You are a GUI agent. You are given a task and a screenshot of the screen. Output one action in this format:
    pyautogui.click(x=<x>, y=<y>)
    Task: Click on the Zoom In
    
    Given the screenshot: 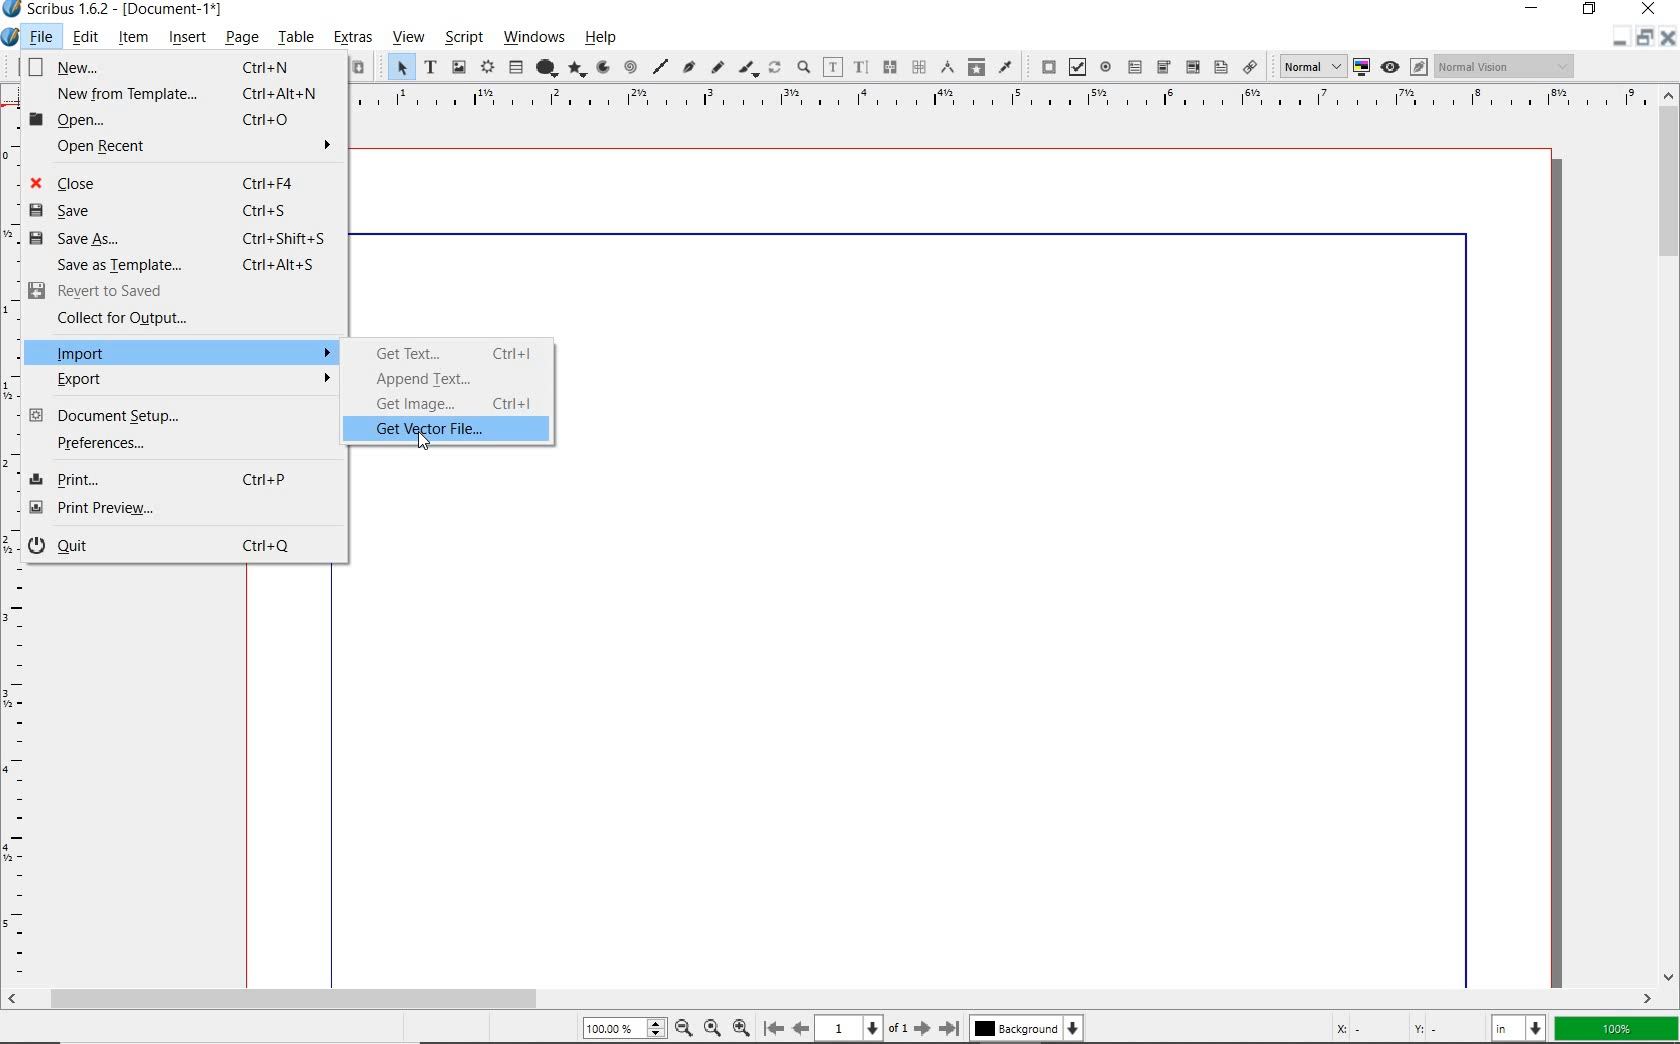 What is the action you would take?
    pyautogui.click(x=741, y=1029)
    